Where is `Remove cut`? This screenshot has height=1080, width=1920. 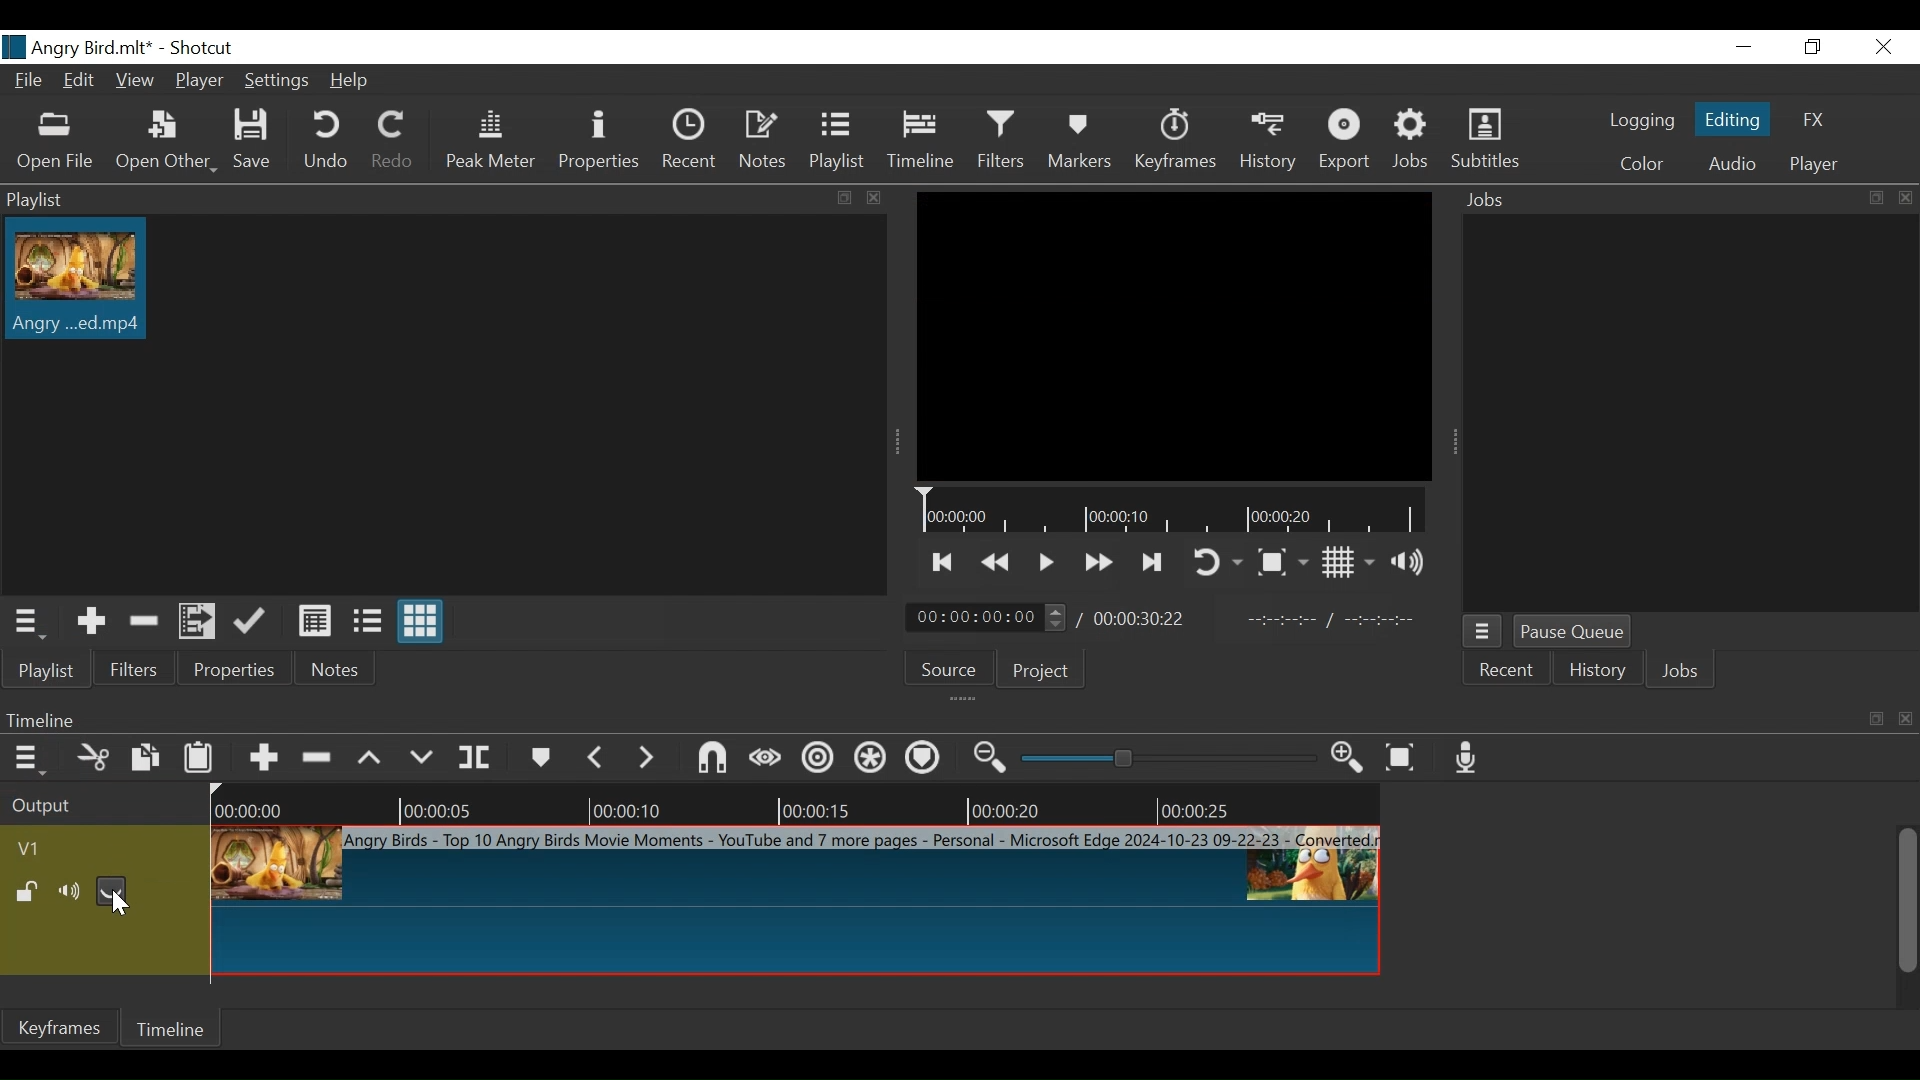 Remove cut is located at coordinates (139, 621).